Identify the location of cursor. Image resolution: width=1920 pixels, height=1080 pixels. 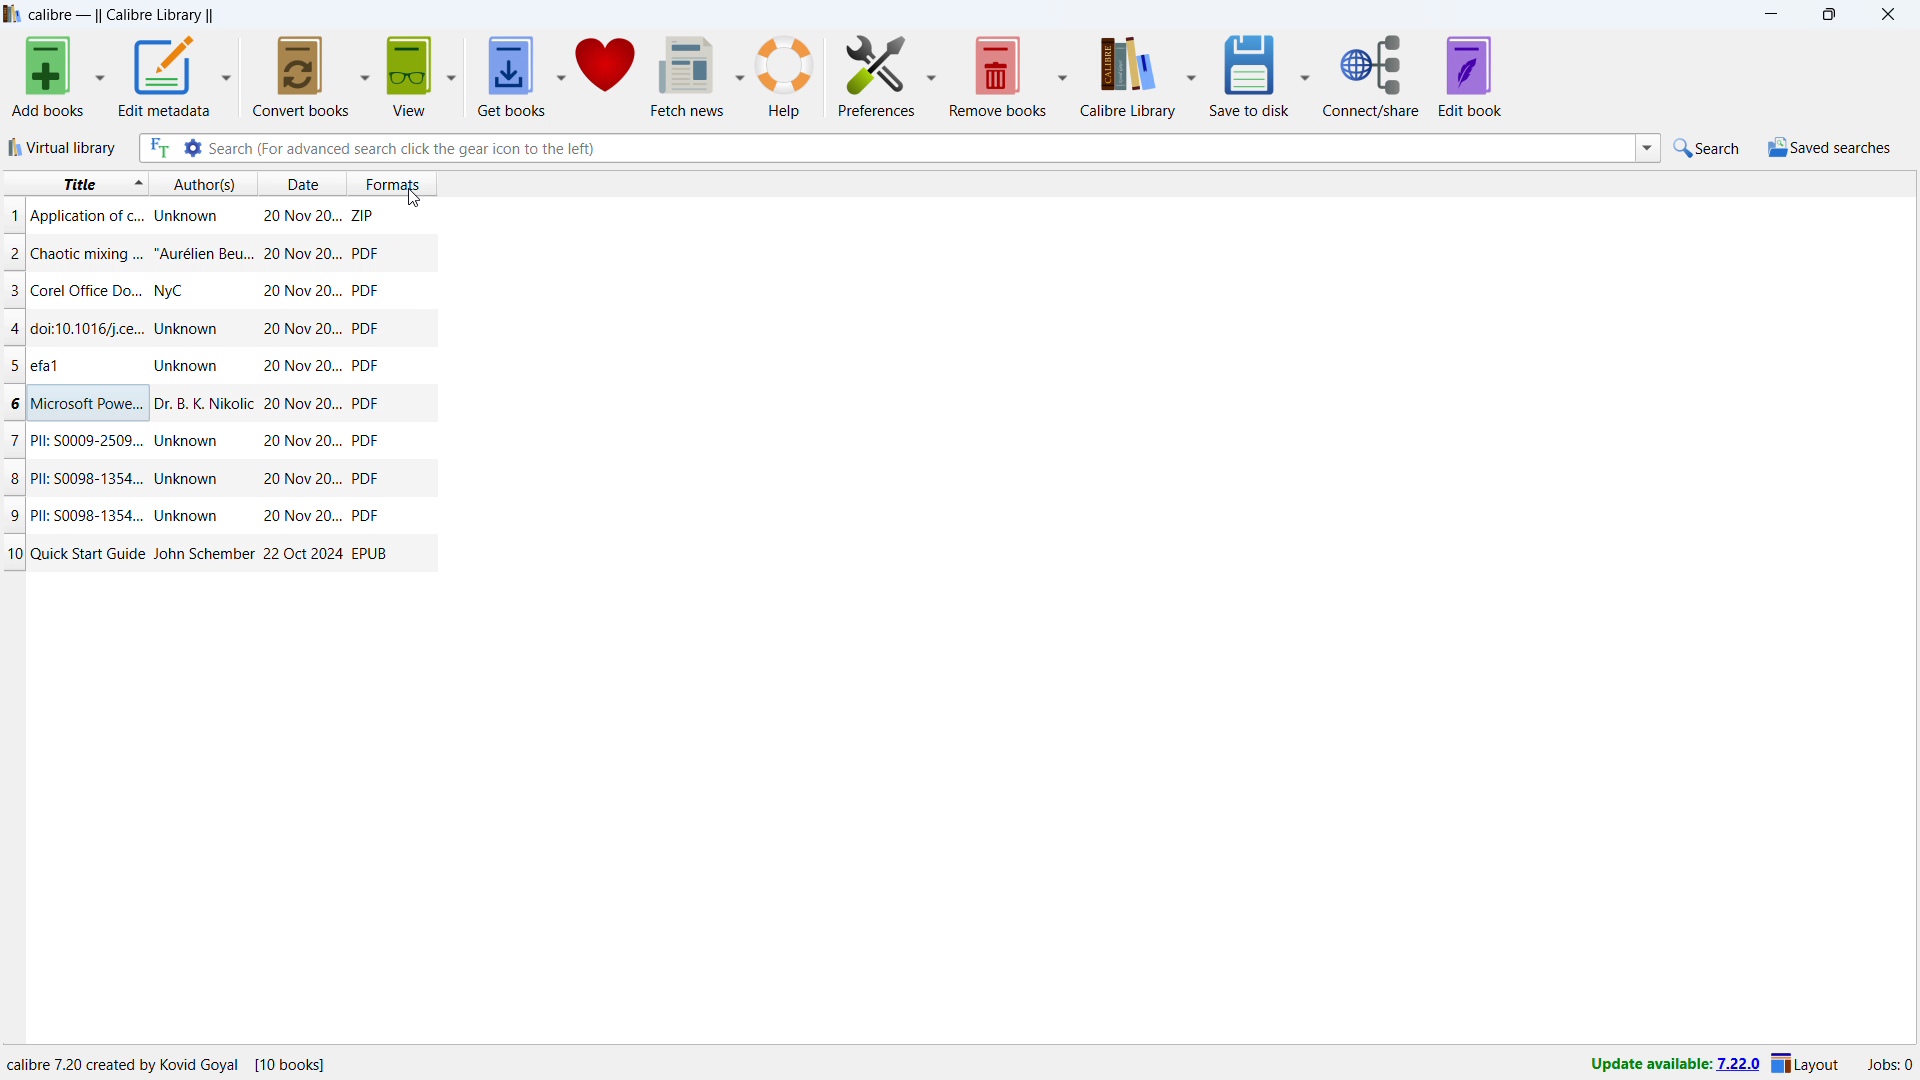
(413, 198).